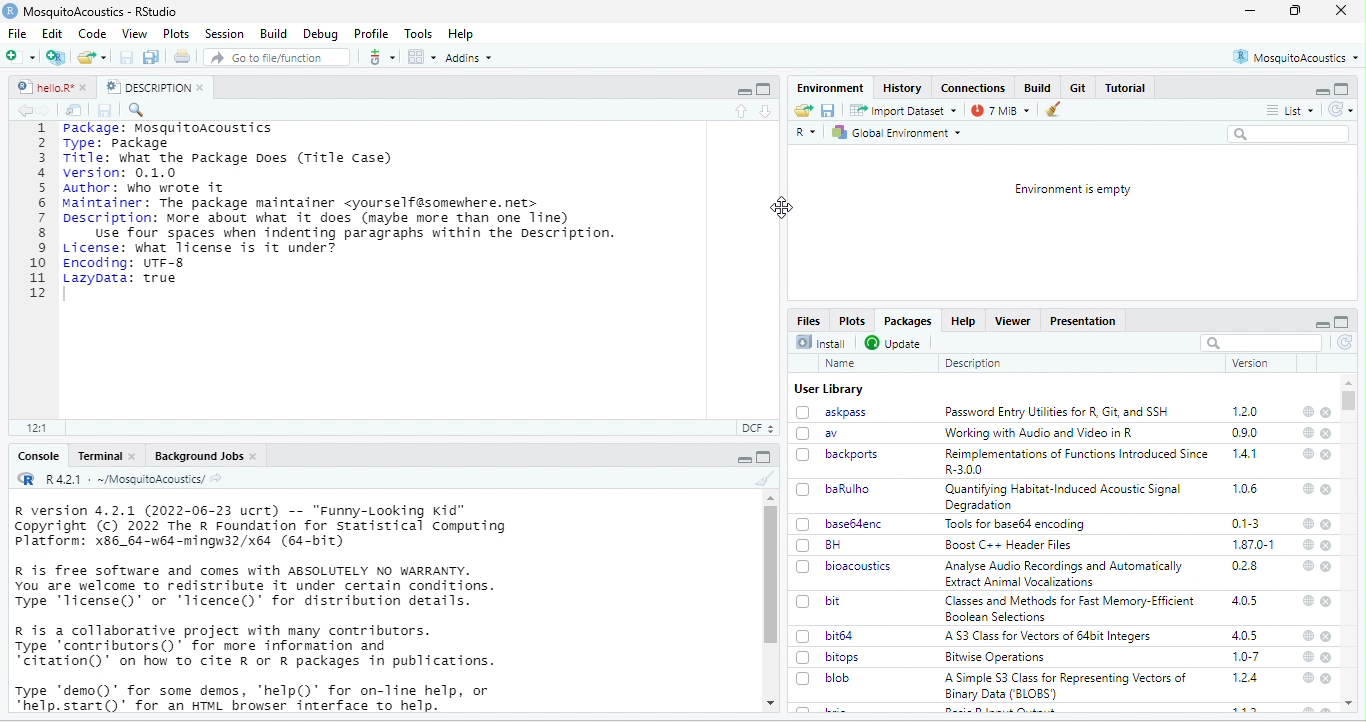  I want to click on Build, so click(271, 33).